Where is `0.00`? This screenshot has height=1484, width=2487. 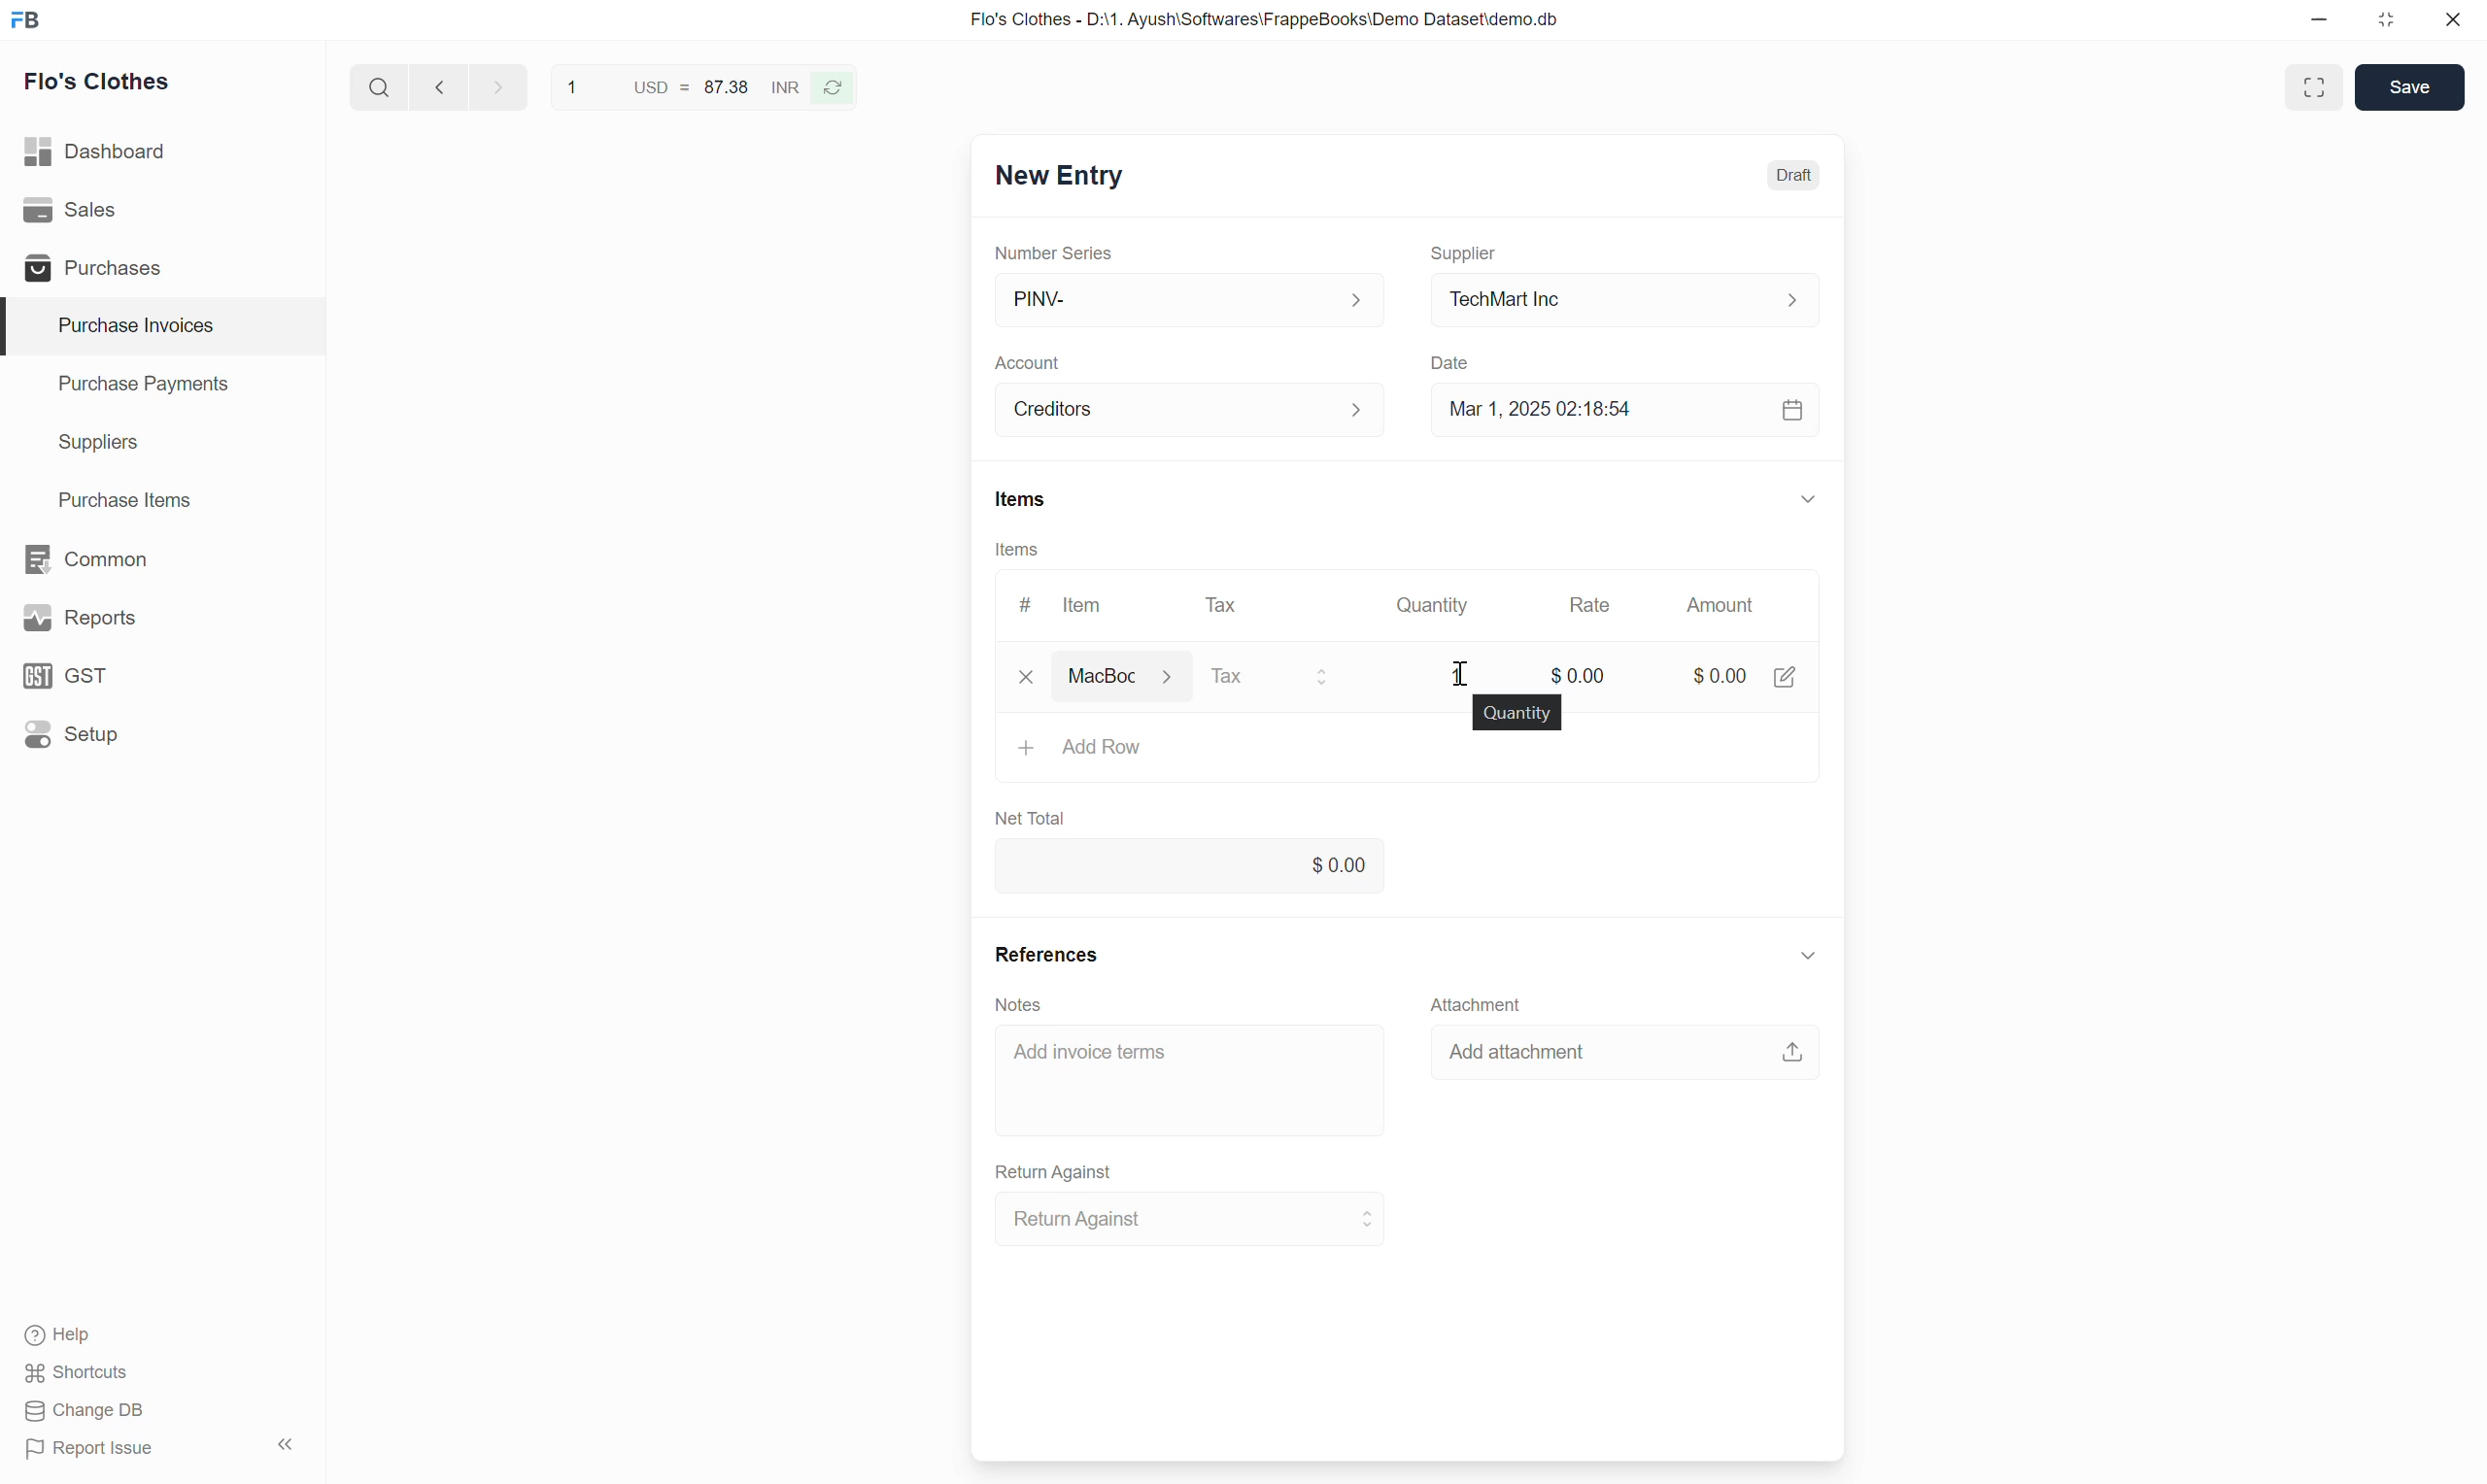
0.00 is located at coordinates (1190, 864).